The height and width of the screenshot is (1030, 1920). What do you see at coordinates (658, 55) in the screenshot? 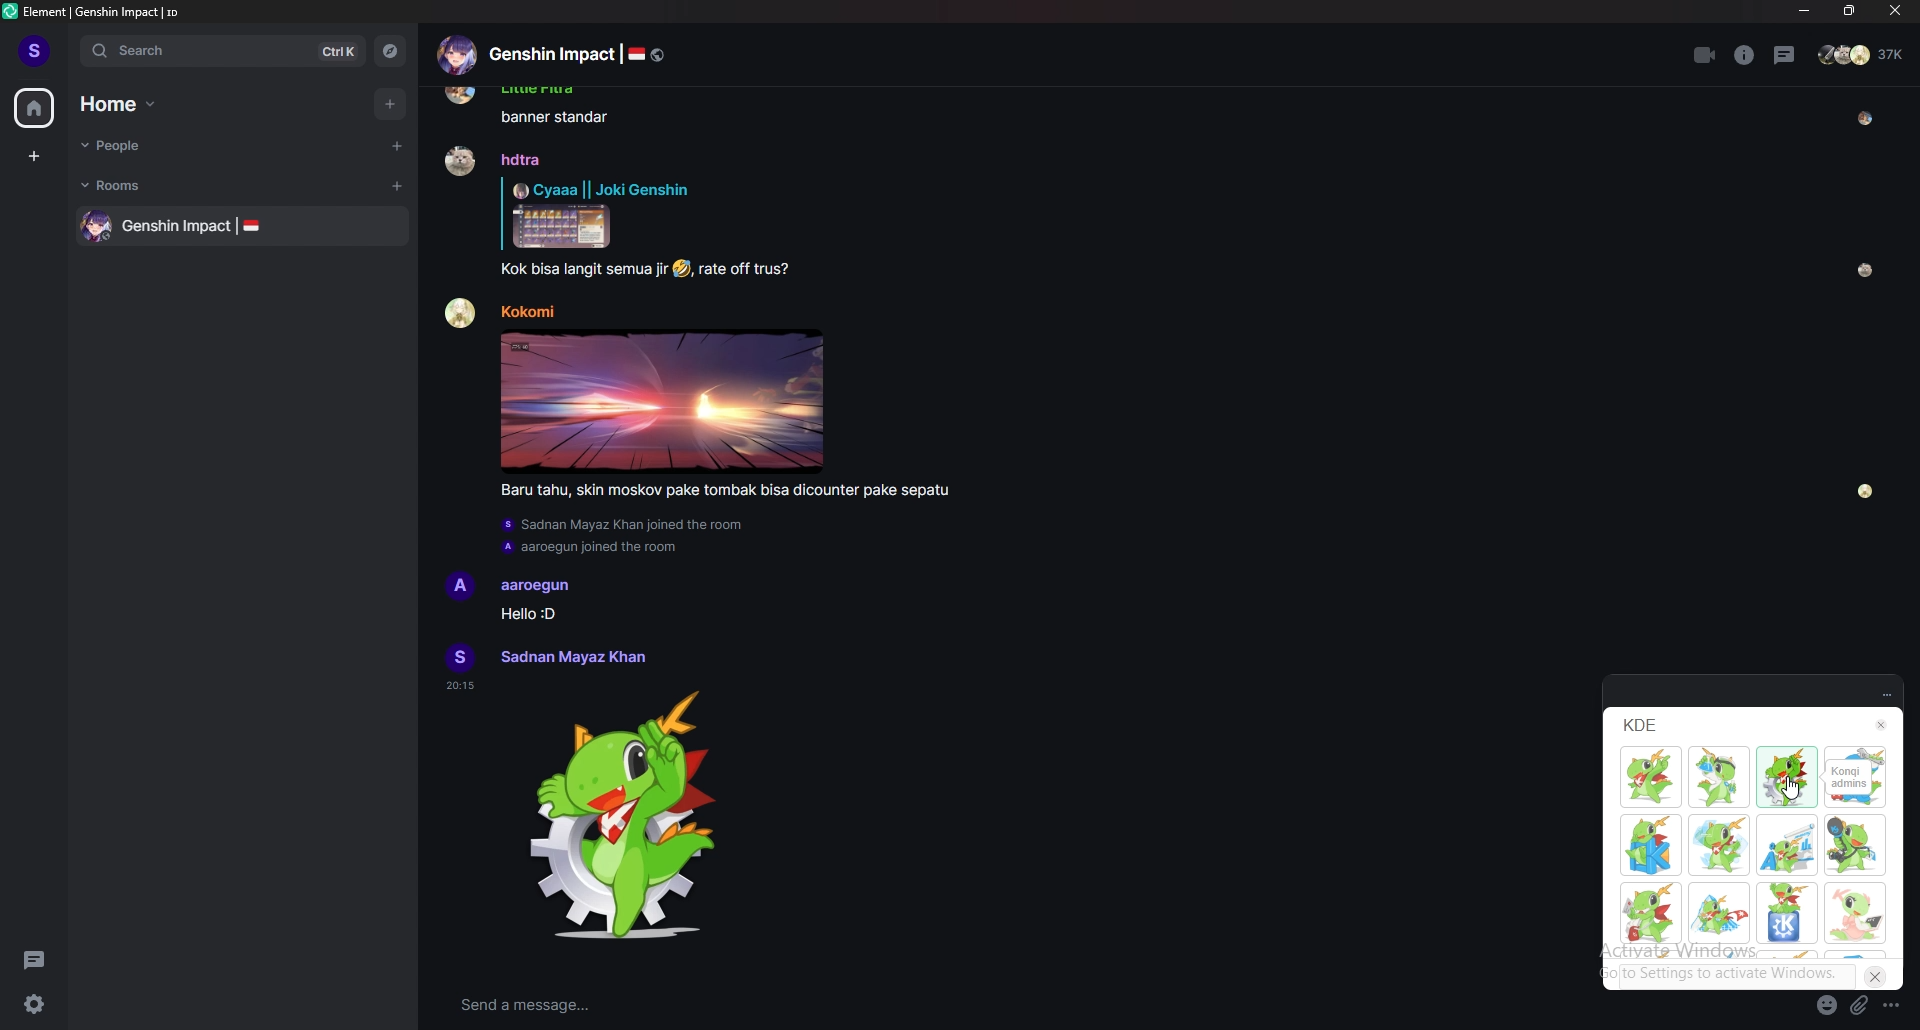
I see `Indicates group is public` at bounding box center [658, 55].